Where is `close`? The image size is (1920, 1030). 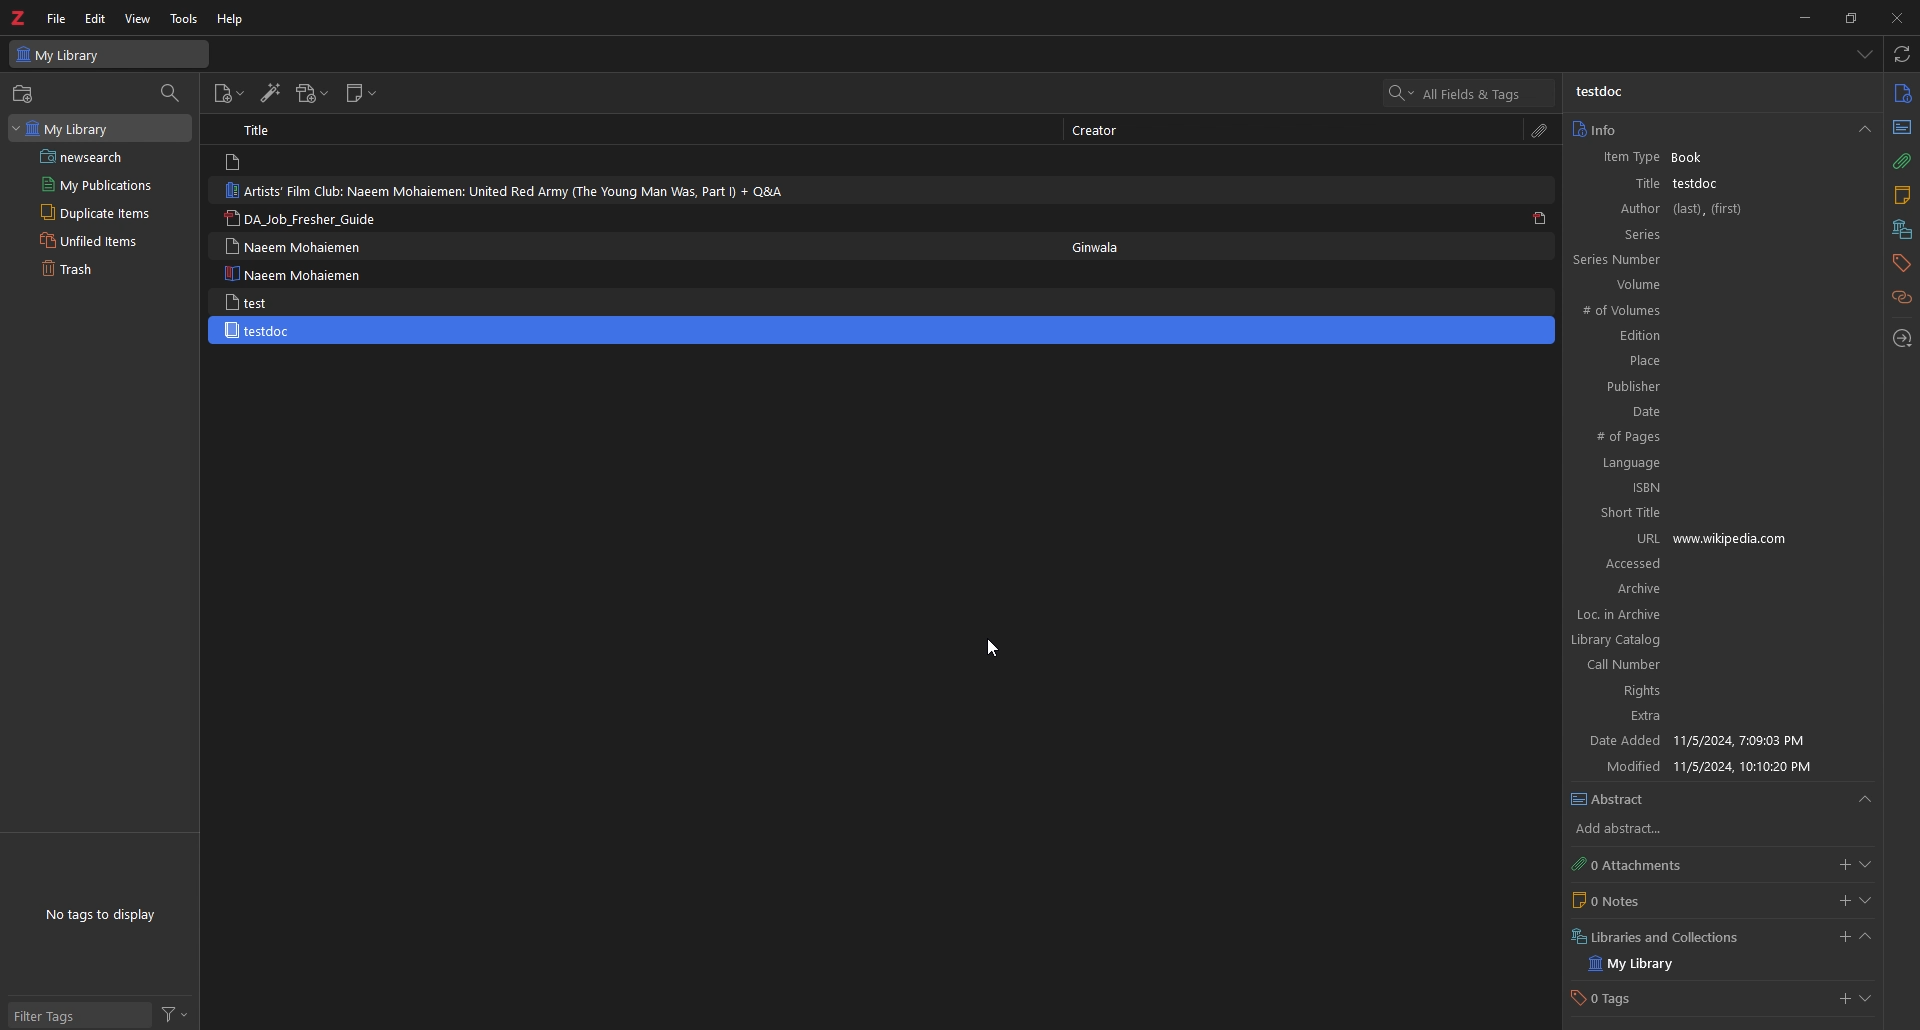
close is located at coordinates (1896, 17).